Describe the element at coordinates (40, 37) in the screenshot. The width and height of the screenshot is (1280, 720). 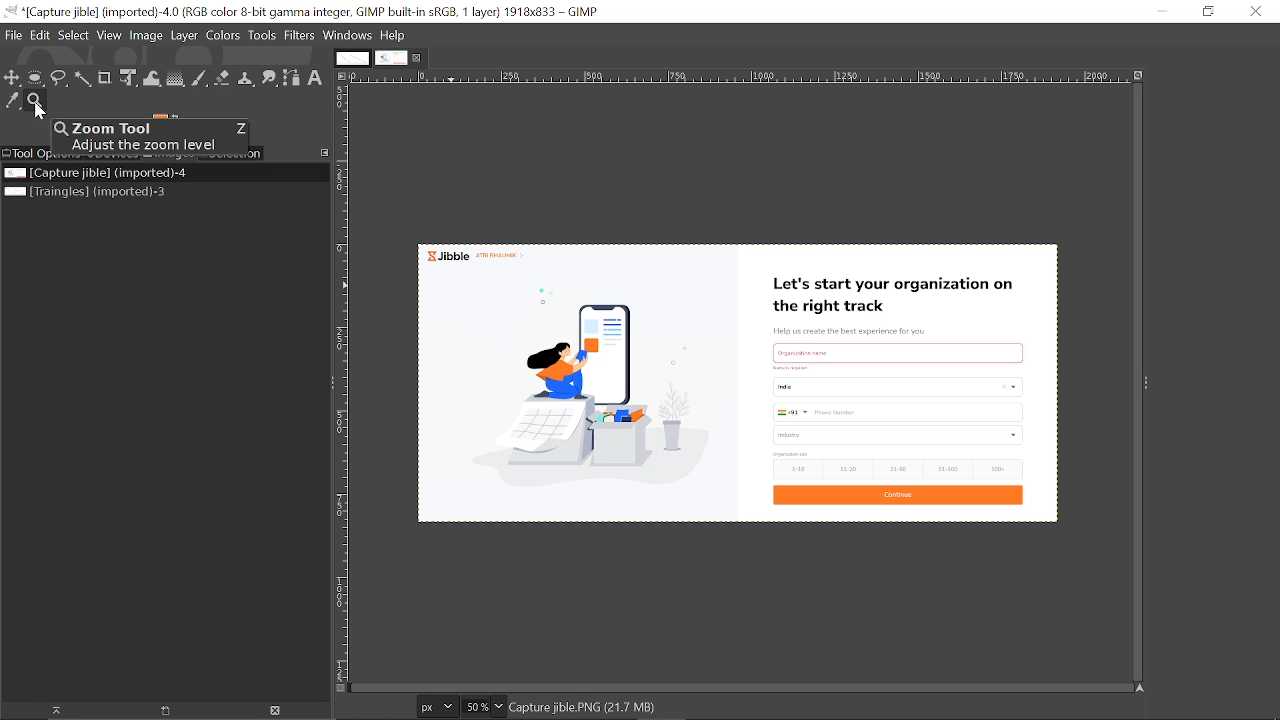
I see `Edit` at that location.